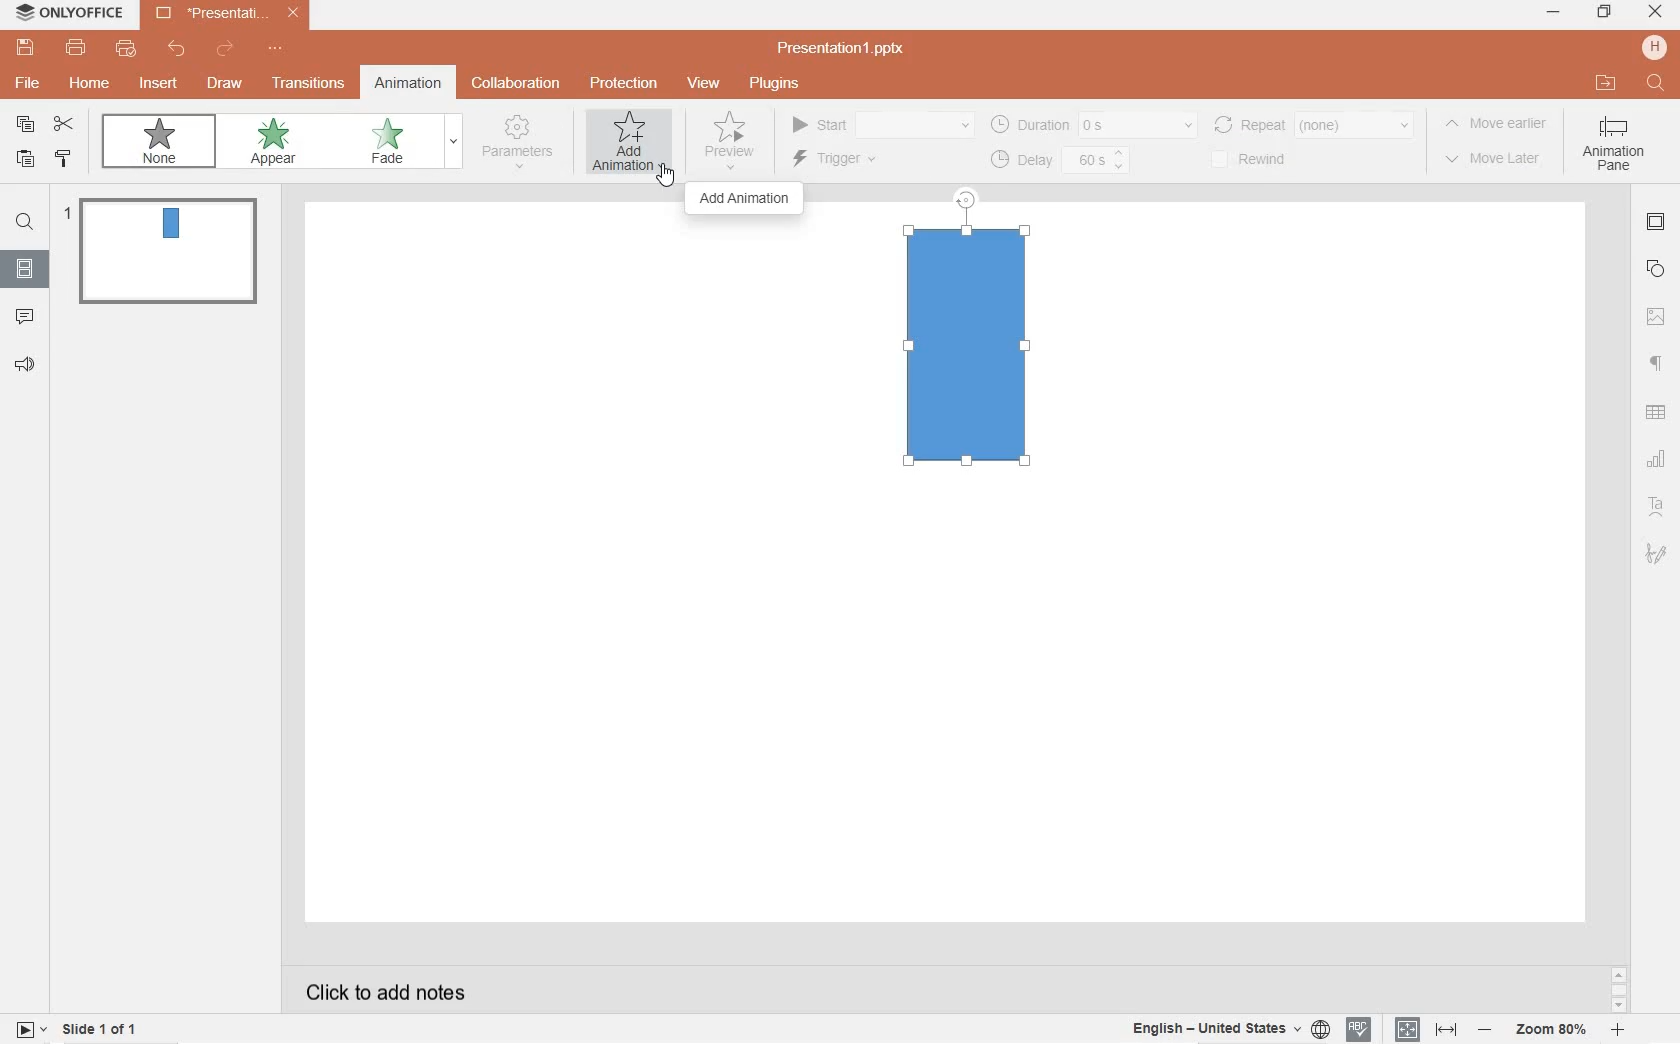  Describe the element at coordinates (1093, 124) in the screenshot. I see `duration` at that location.